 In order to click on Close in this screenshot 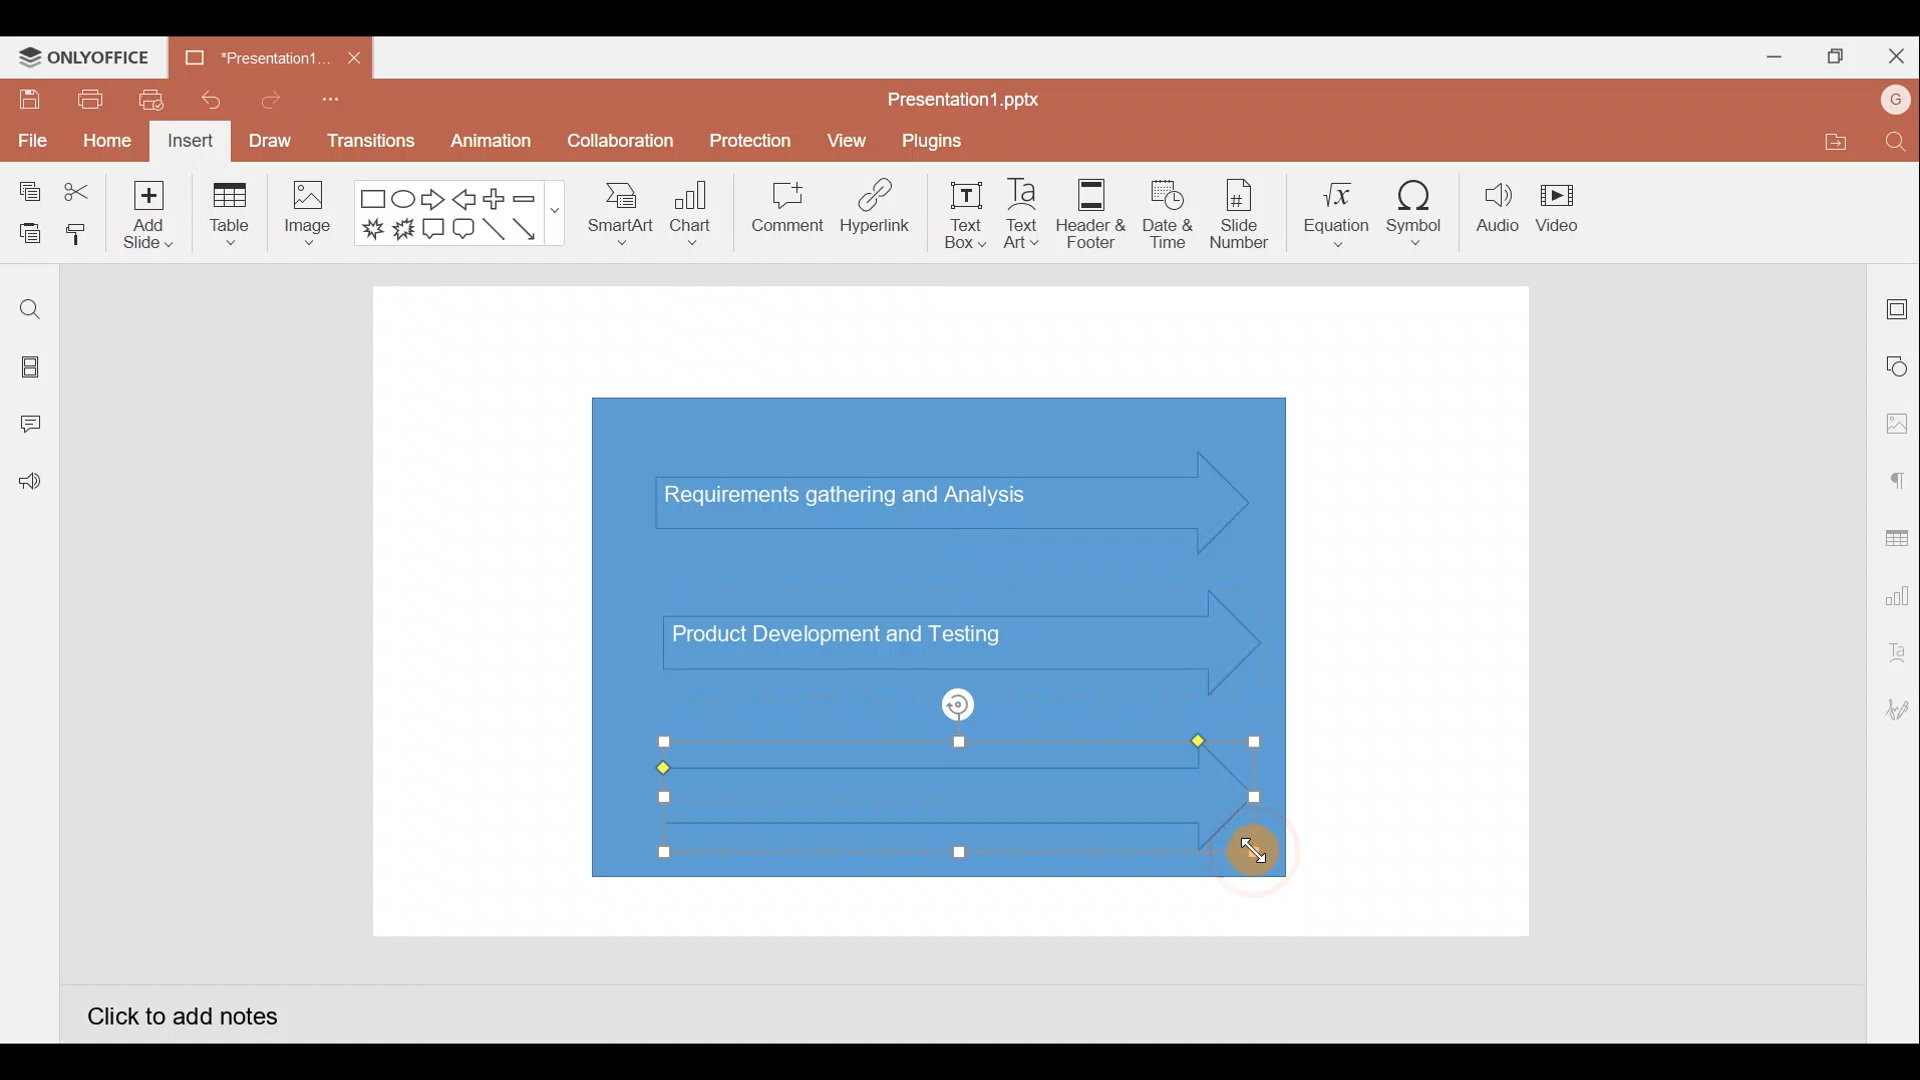, I will do `click(1892, 52)`.